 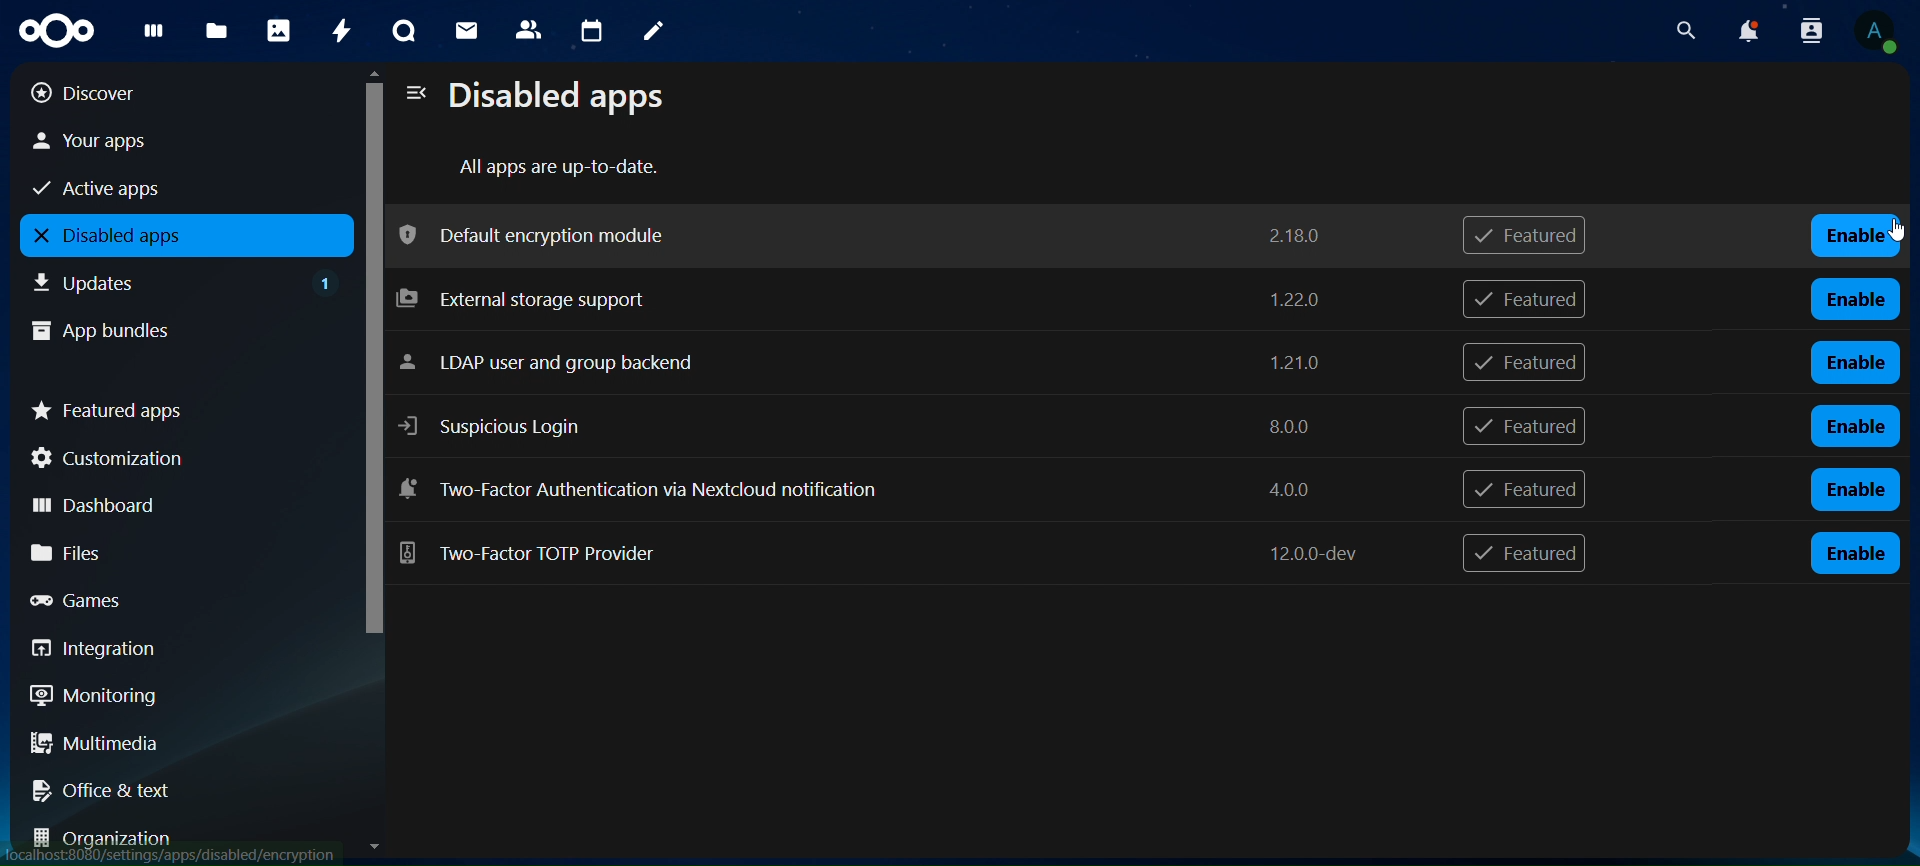 What do you see at coordinates (172, 649) in the screenshot?
I see `integration` at bounding box center [172, 649].